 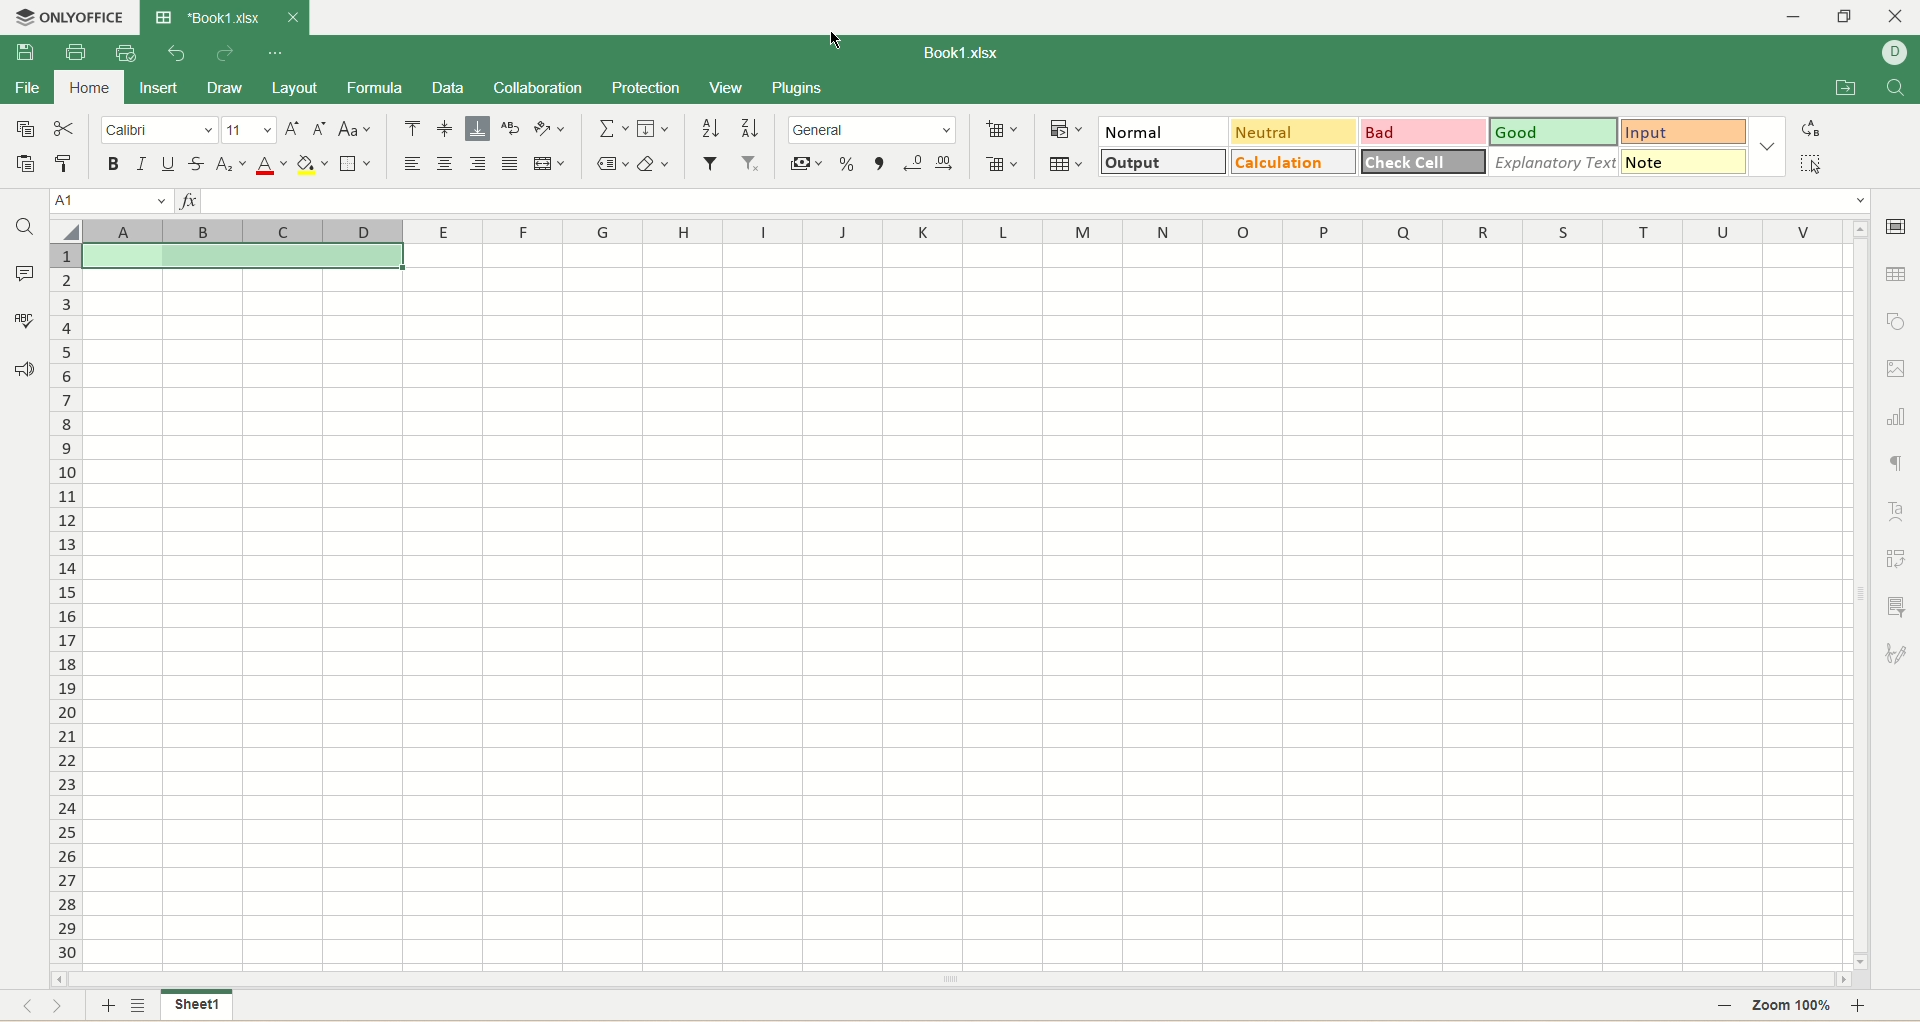 I want to click on align middle, so click(x=448, y=129).